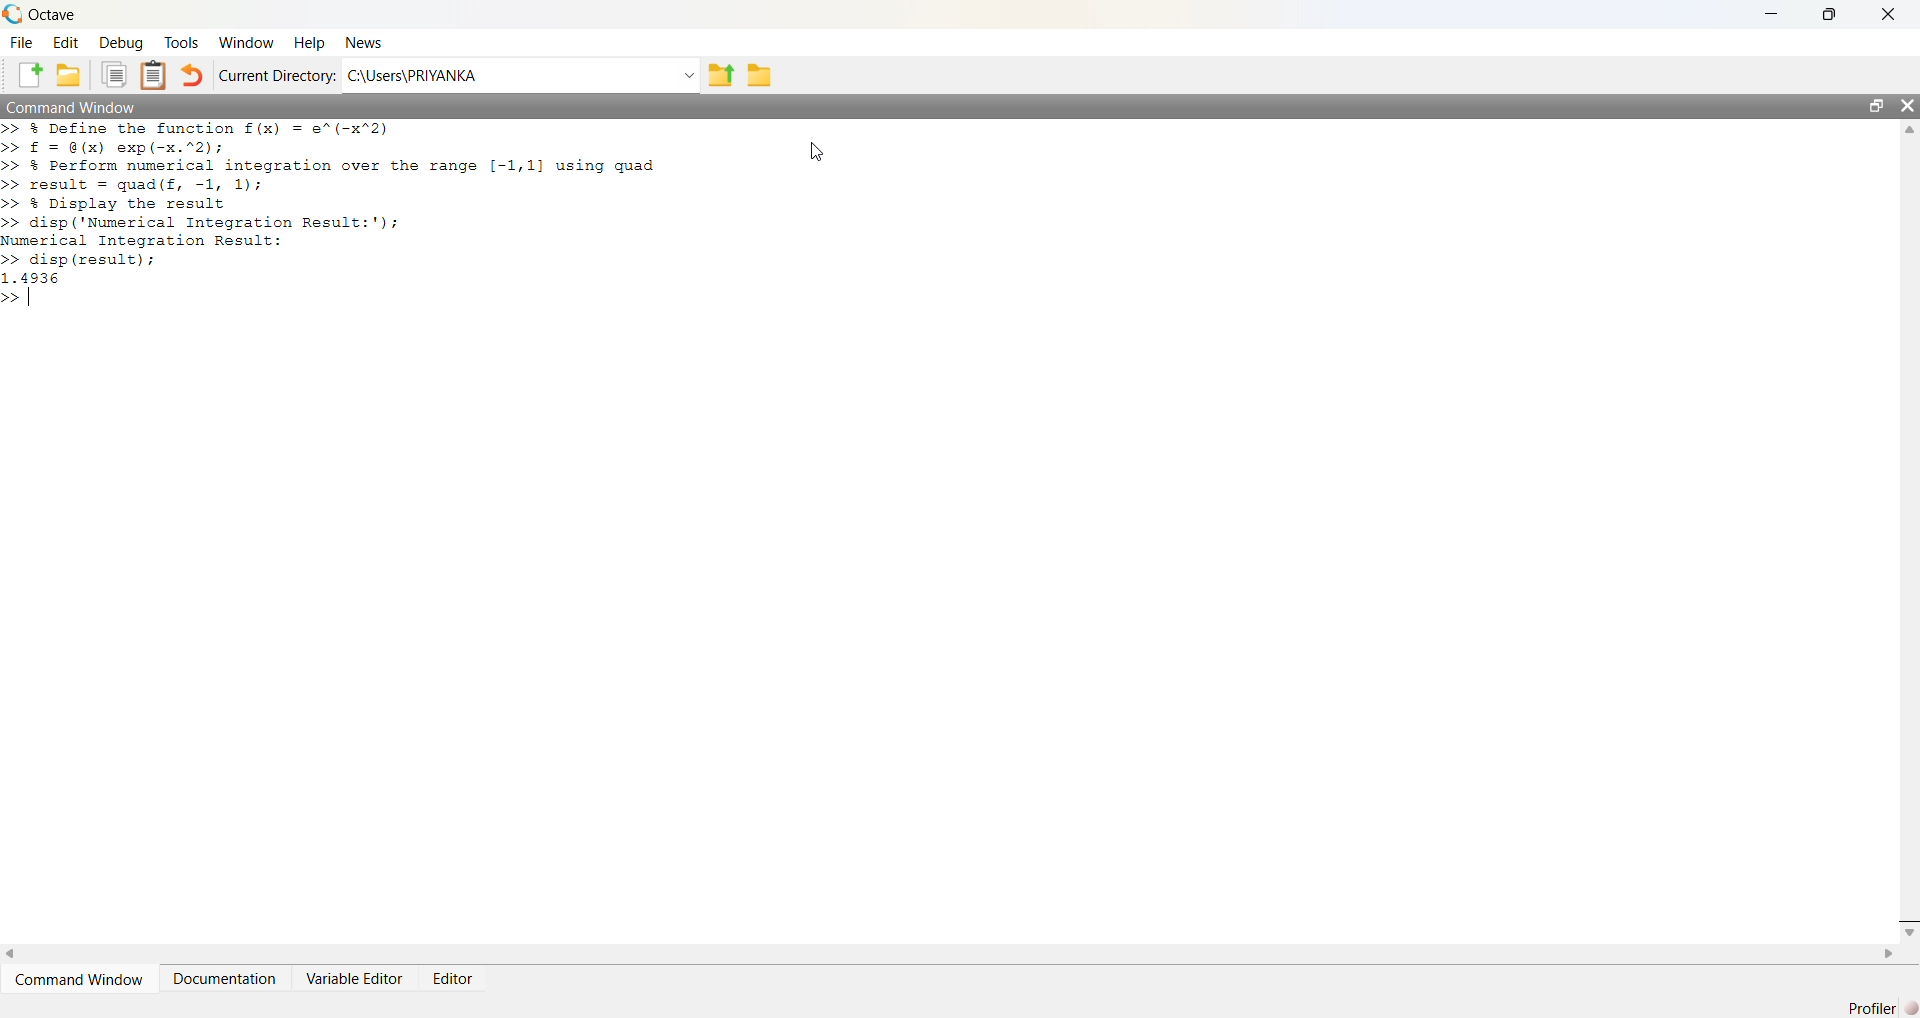 The width and height of the screenshot is (1920, 1018). What do you see at coordinates (181, 41) in the screenshot?
I see `Tools` at bounding box center [181, 41].